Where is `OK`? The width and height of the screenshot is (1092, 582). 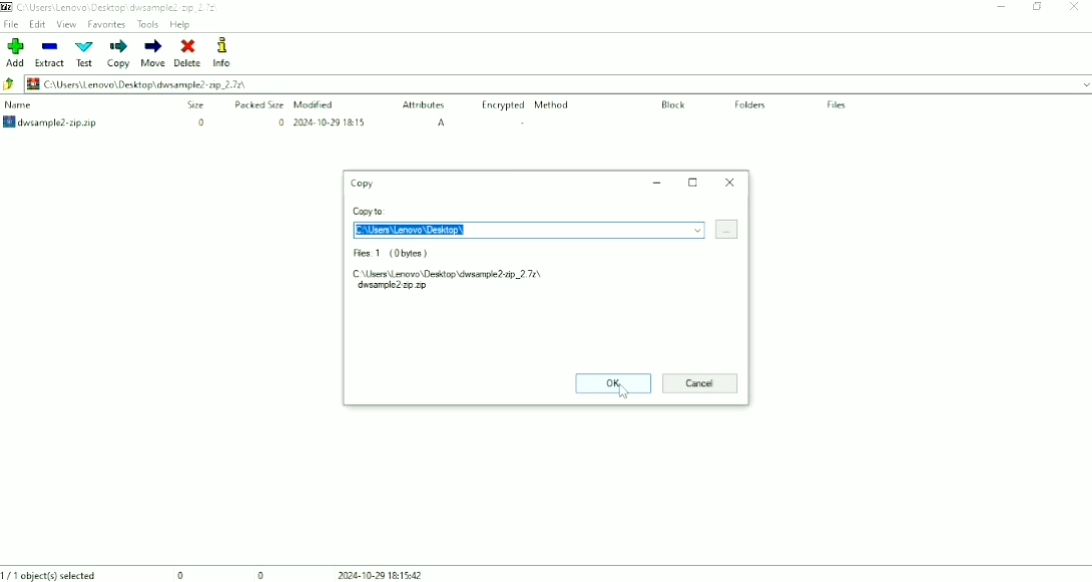 OK is located at coordinates (612, 385).